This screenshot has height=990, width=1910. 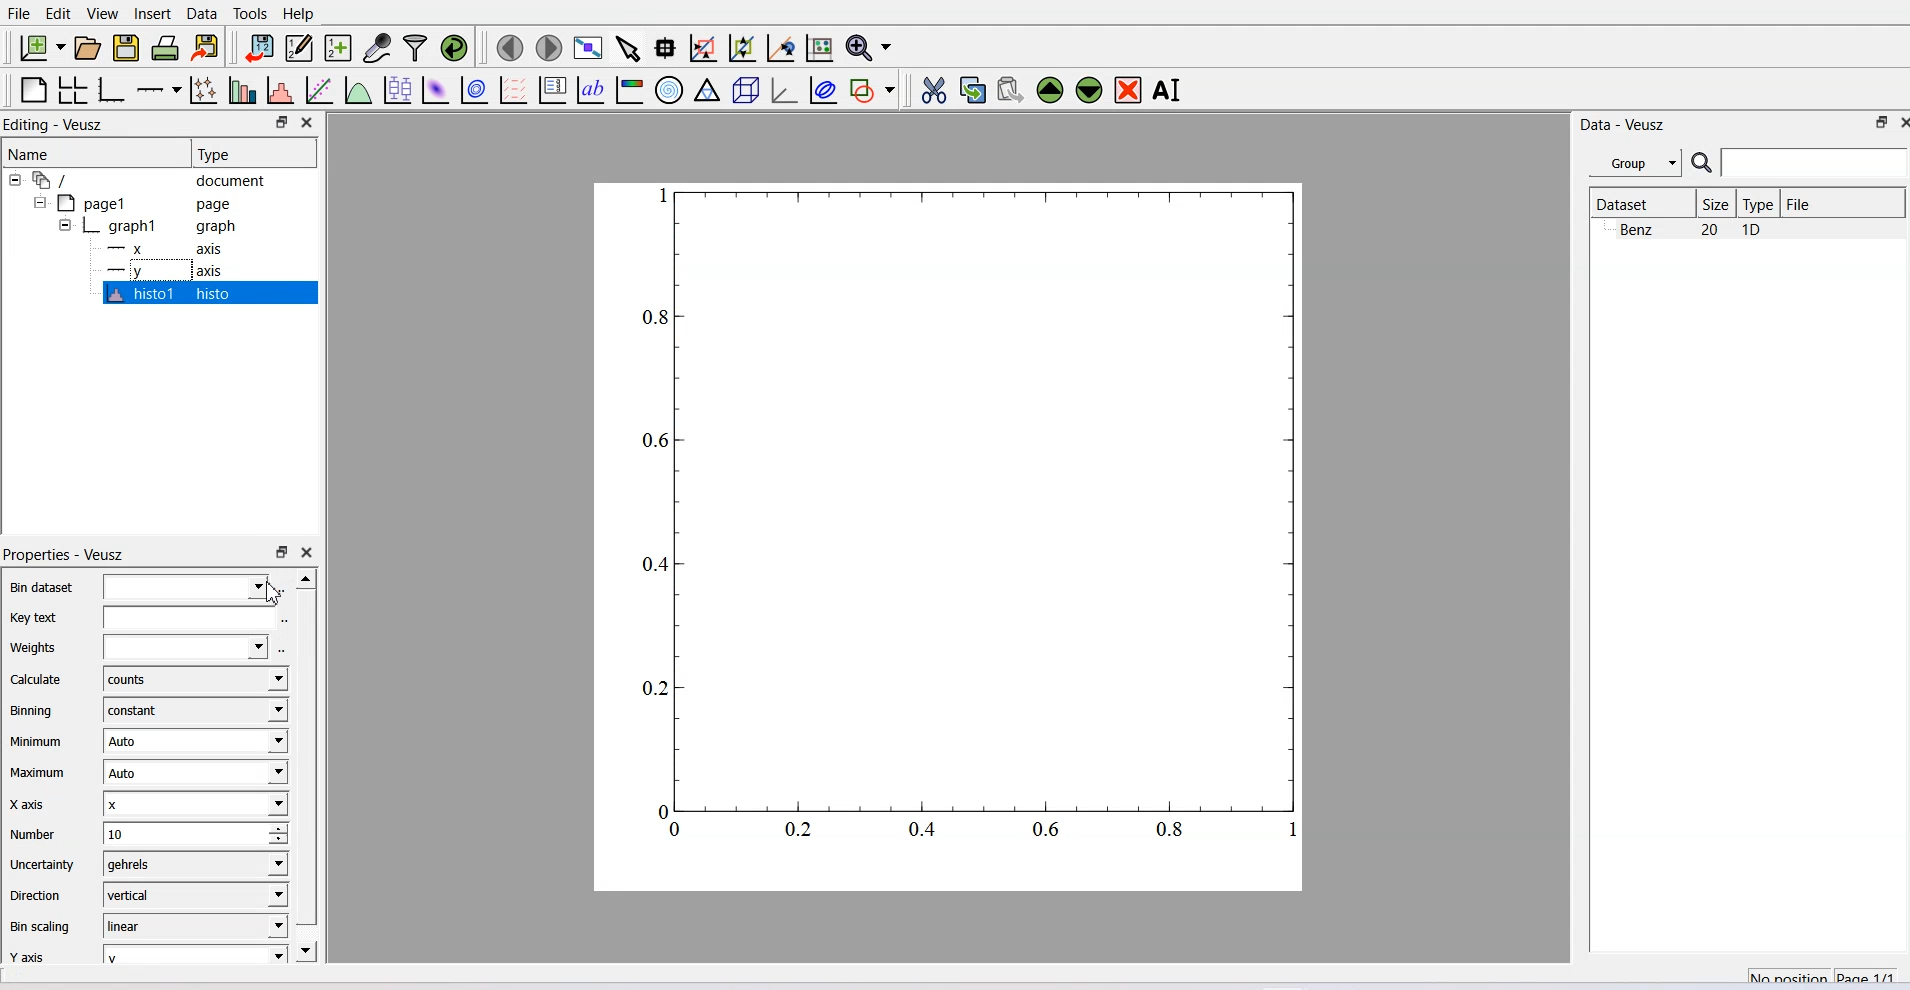 I want to click on Open a document, so click(x=87, y=47).